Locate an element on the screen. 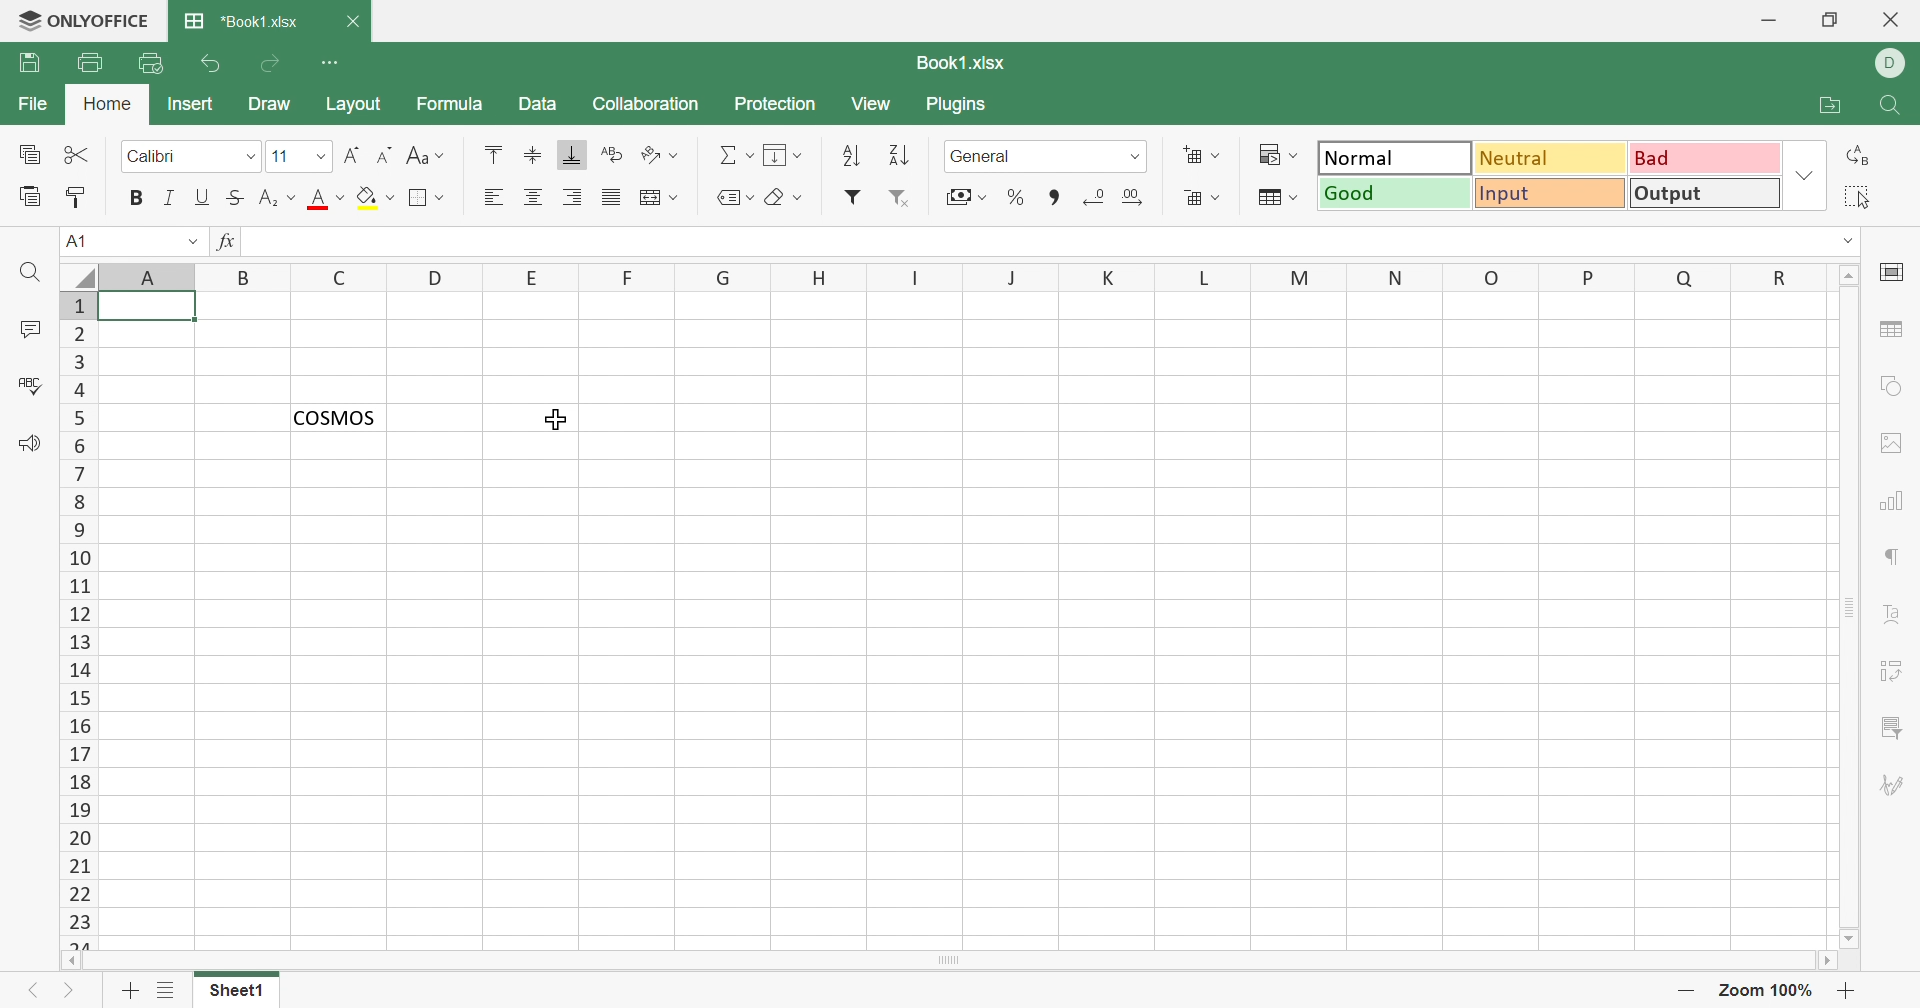 The width and height of the screenshot is (1920, 1008). Fill is located at coordinates (785, 156).